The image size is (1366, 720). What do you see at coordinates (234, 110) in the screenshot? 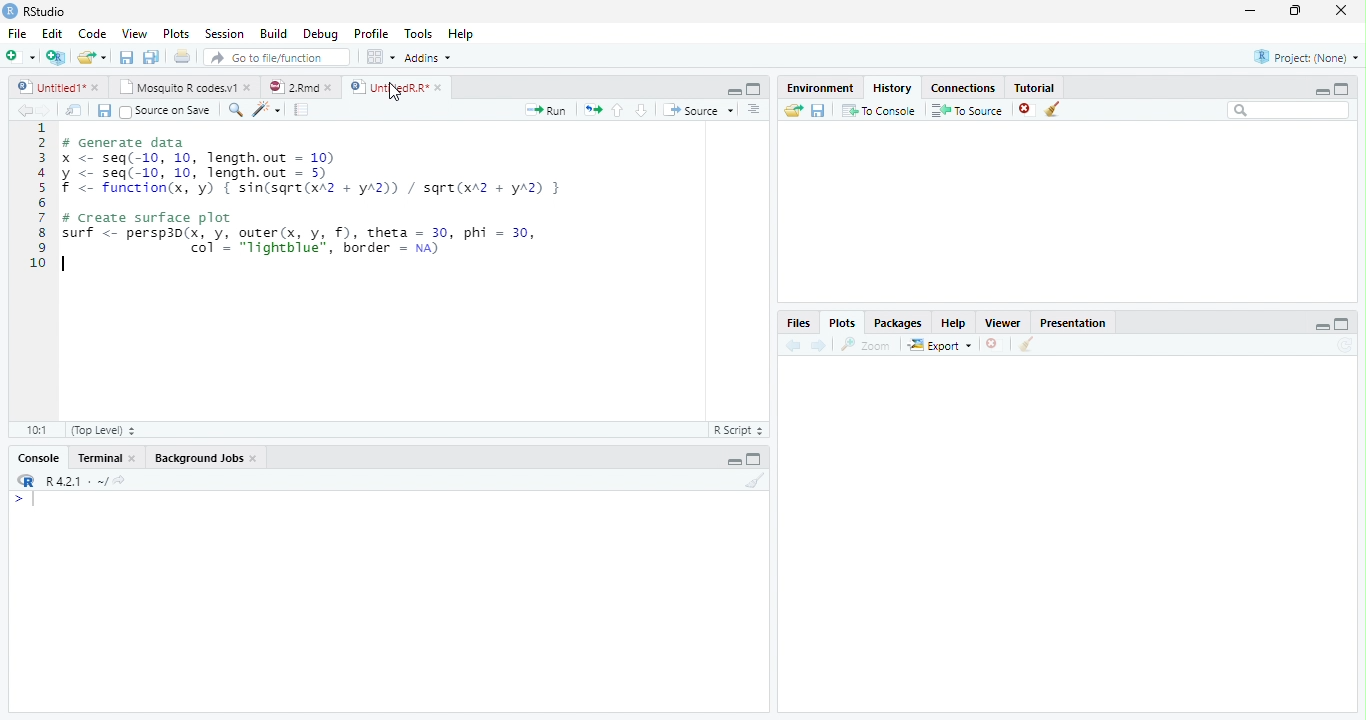
I see `Find/replace` at bounding box center [234, 110].